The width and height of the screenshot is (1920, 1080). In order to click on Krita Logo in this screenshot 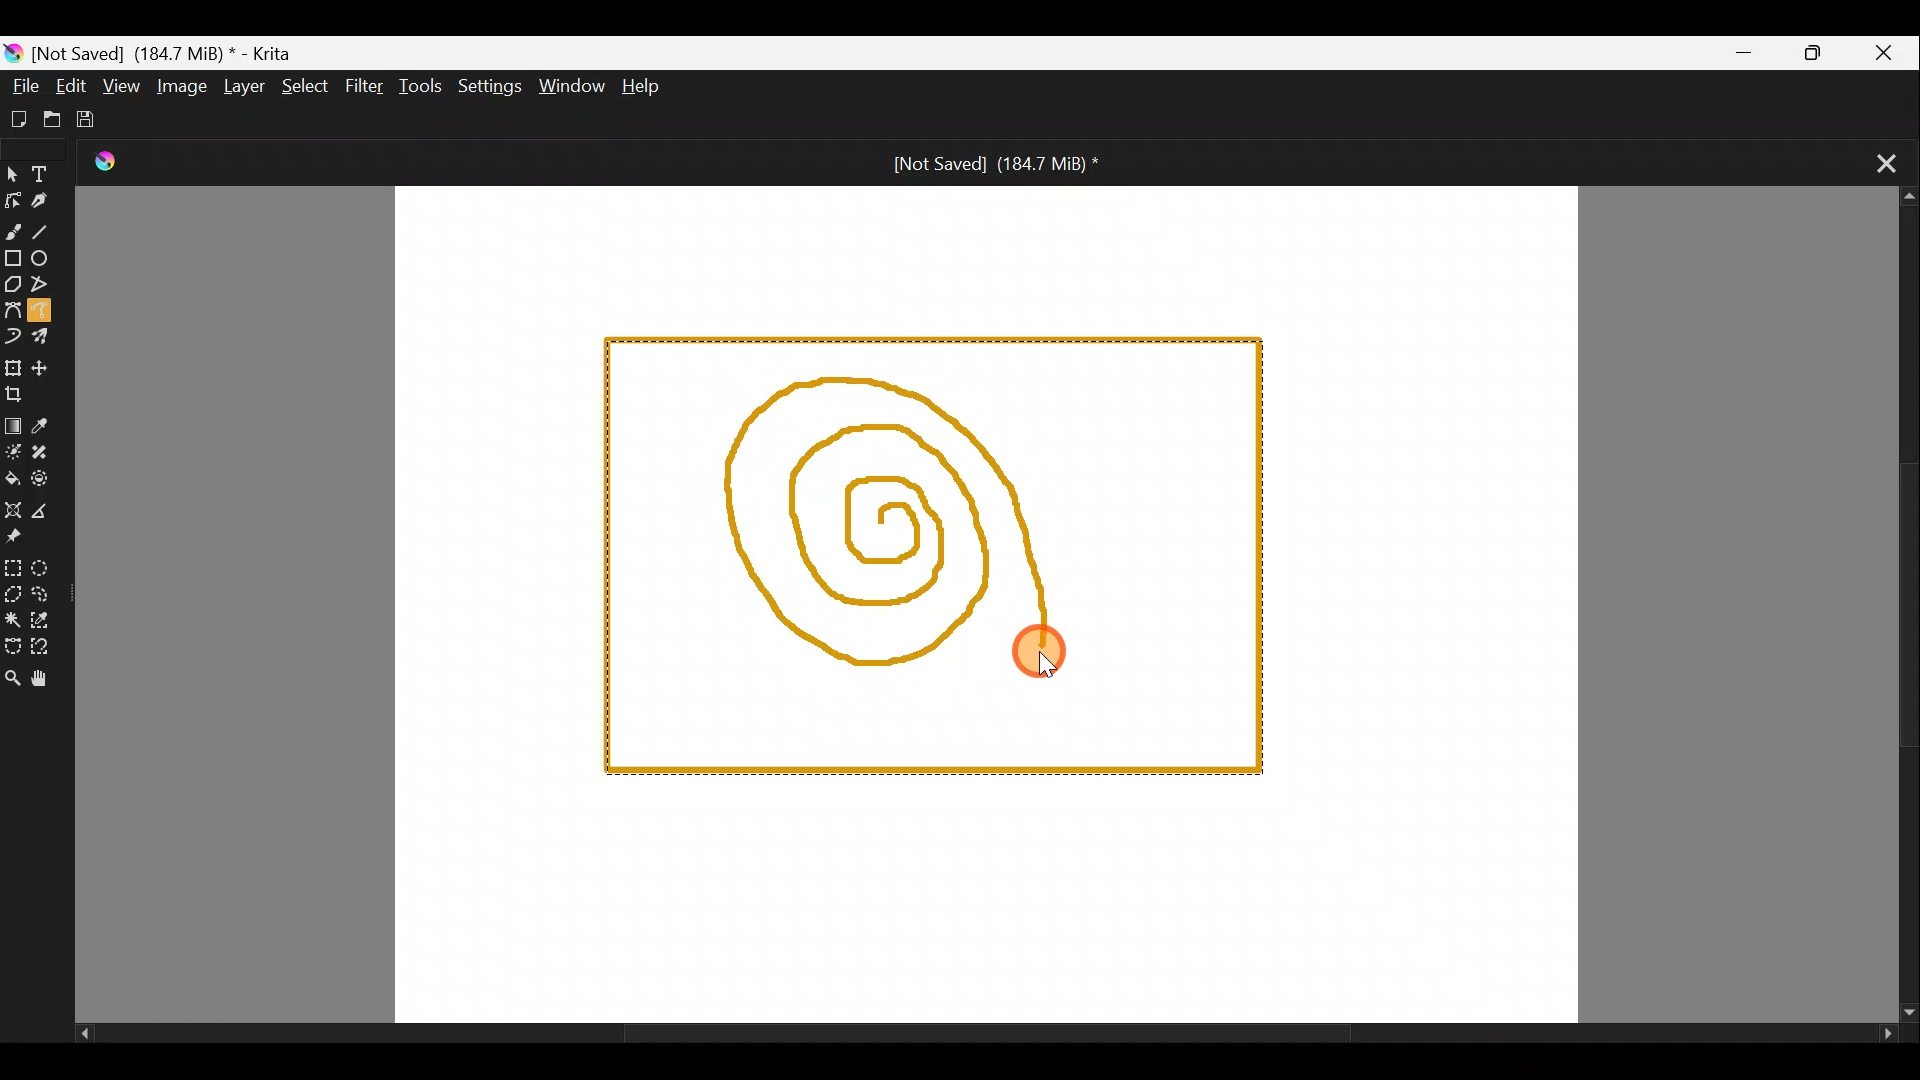, I will do `click(103, 156)`.